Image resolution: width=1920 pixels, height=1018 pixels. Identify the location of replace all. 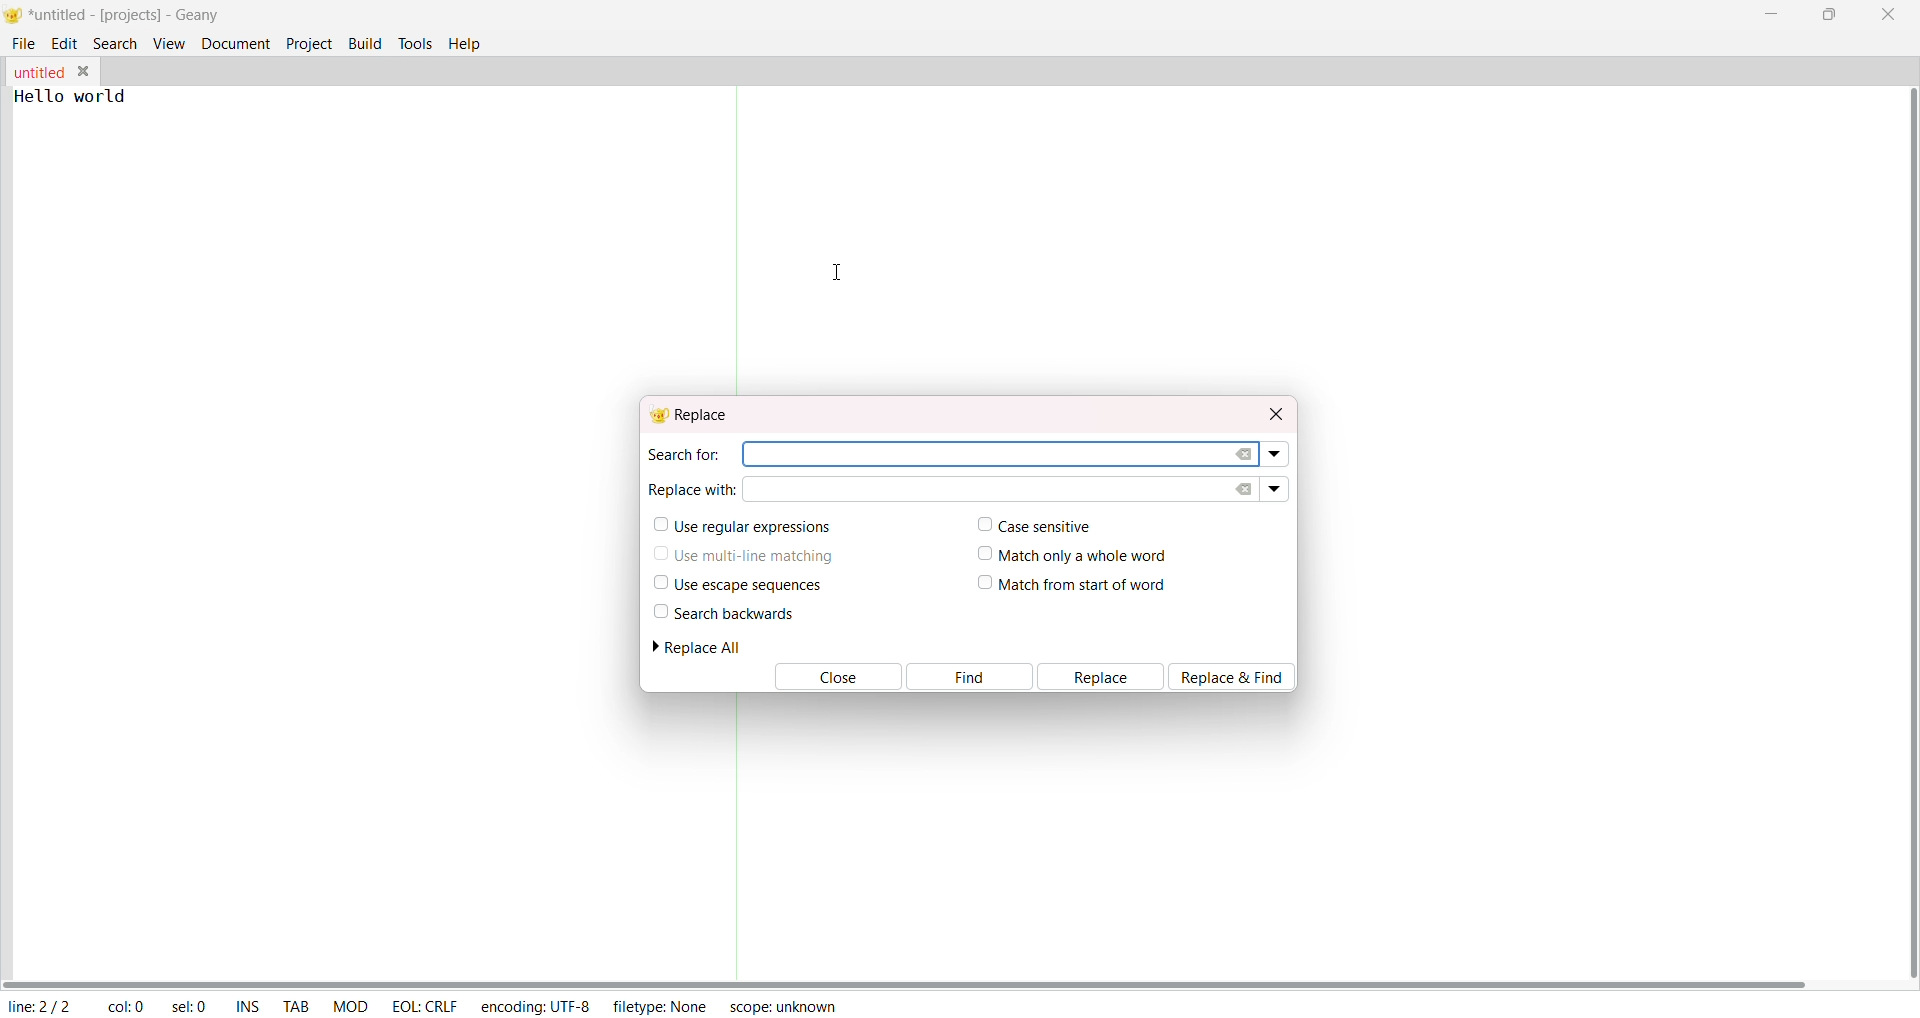
(701, 646).